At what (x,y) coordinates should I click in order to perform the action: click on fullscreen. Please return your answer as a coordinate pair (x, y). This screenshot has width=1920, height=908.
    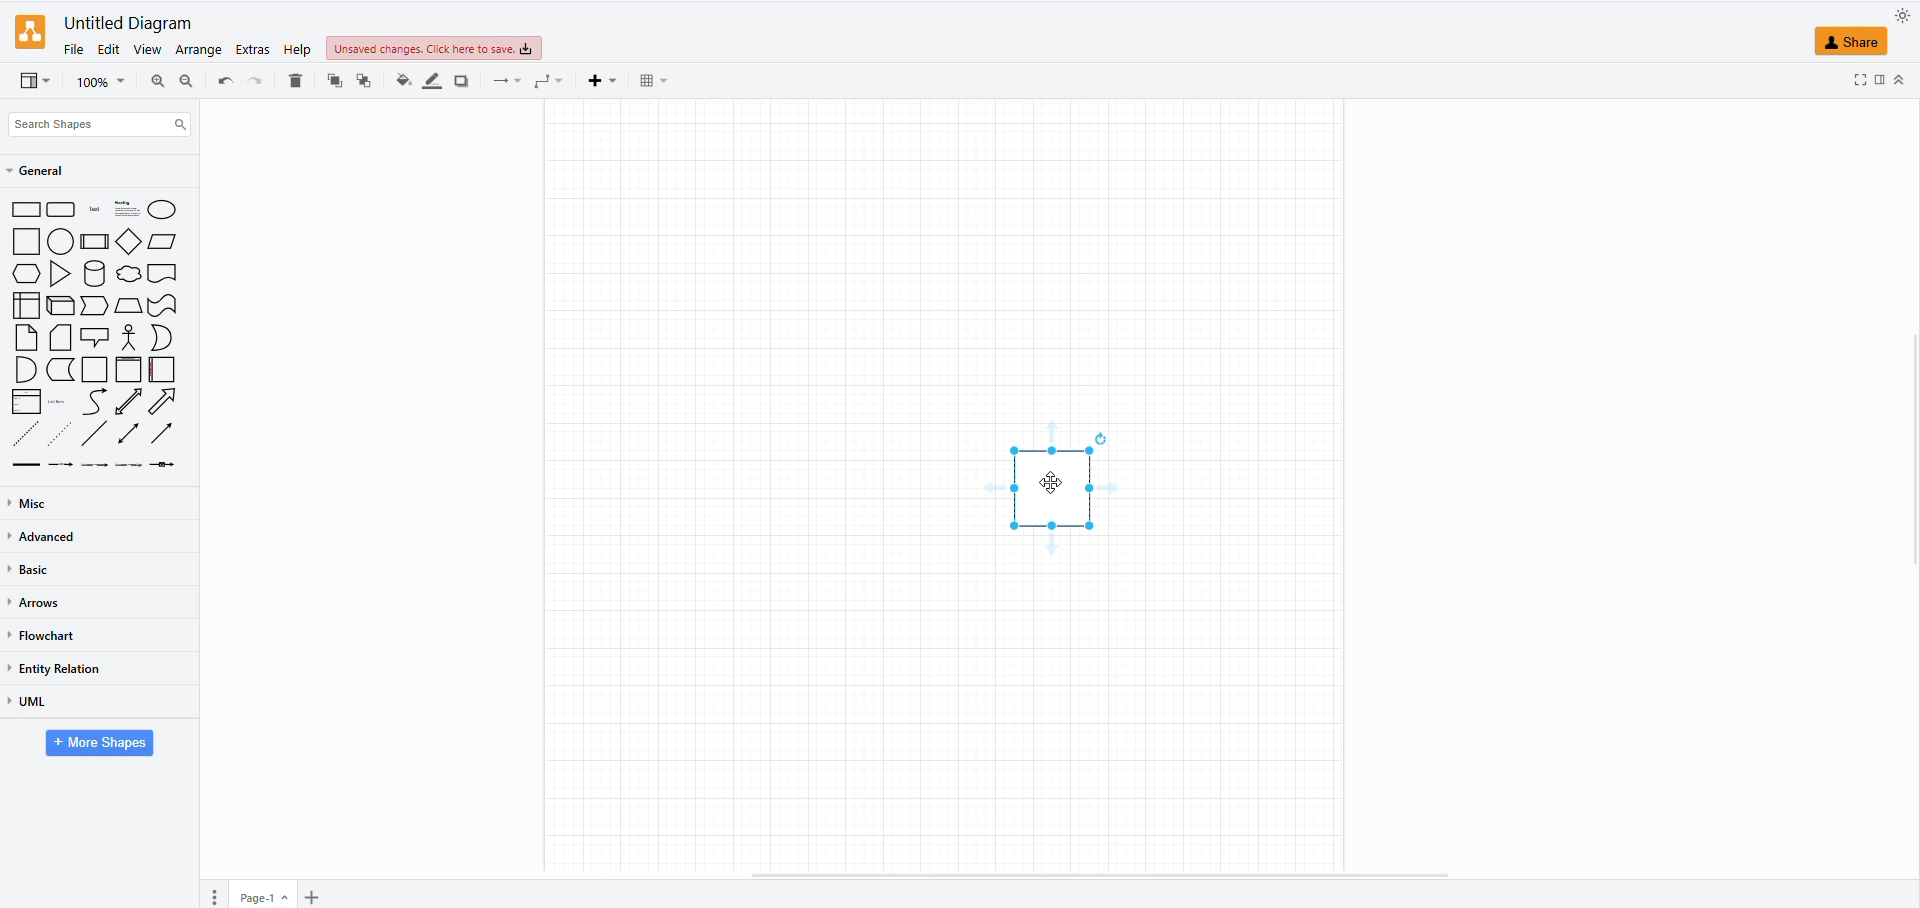
    Looking at the image, I should click on (1878, 76).